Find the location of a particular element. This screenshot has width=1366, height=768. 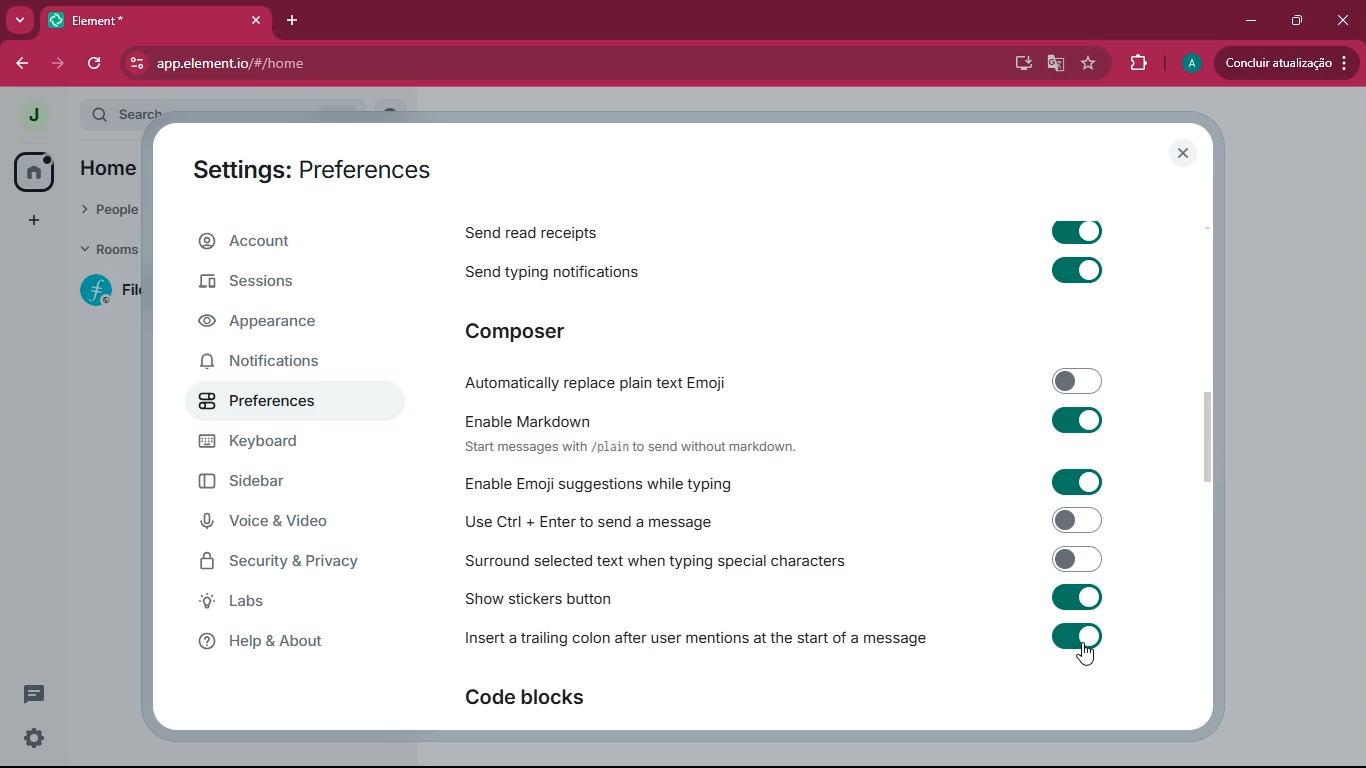

add tab is located at coordinates (295, 20).